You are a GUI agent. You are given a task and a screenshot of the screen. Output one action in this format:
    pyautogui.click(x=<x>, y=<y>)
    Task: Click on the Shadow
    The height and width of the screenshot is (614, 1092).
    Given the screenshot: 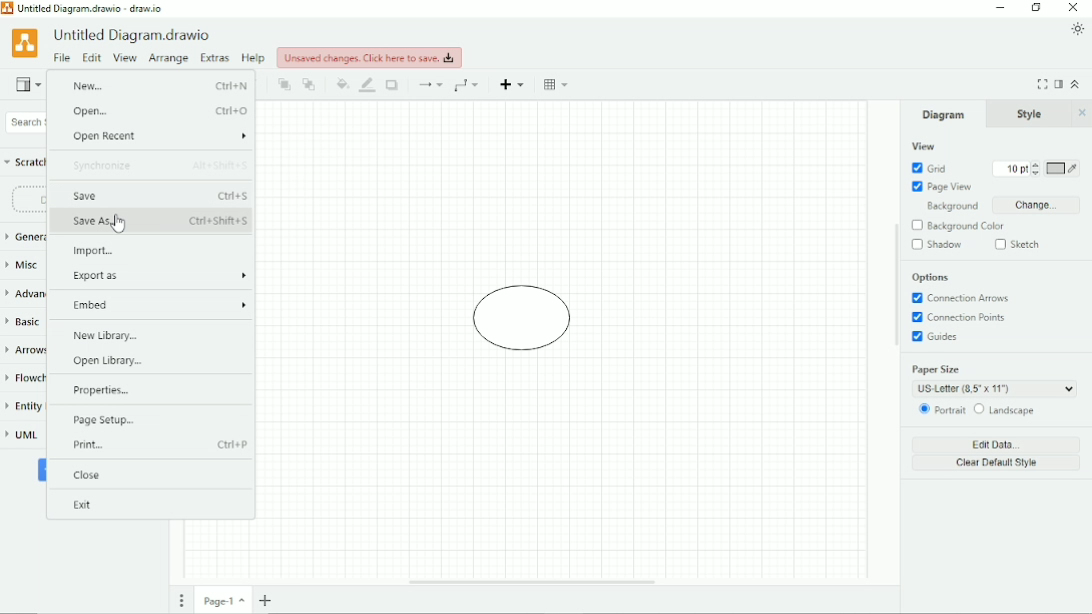 What is the action you would take?
    pyautogui.click(x=938, y=245)
    